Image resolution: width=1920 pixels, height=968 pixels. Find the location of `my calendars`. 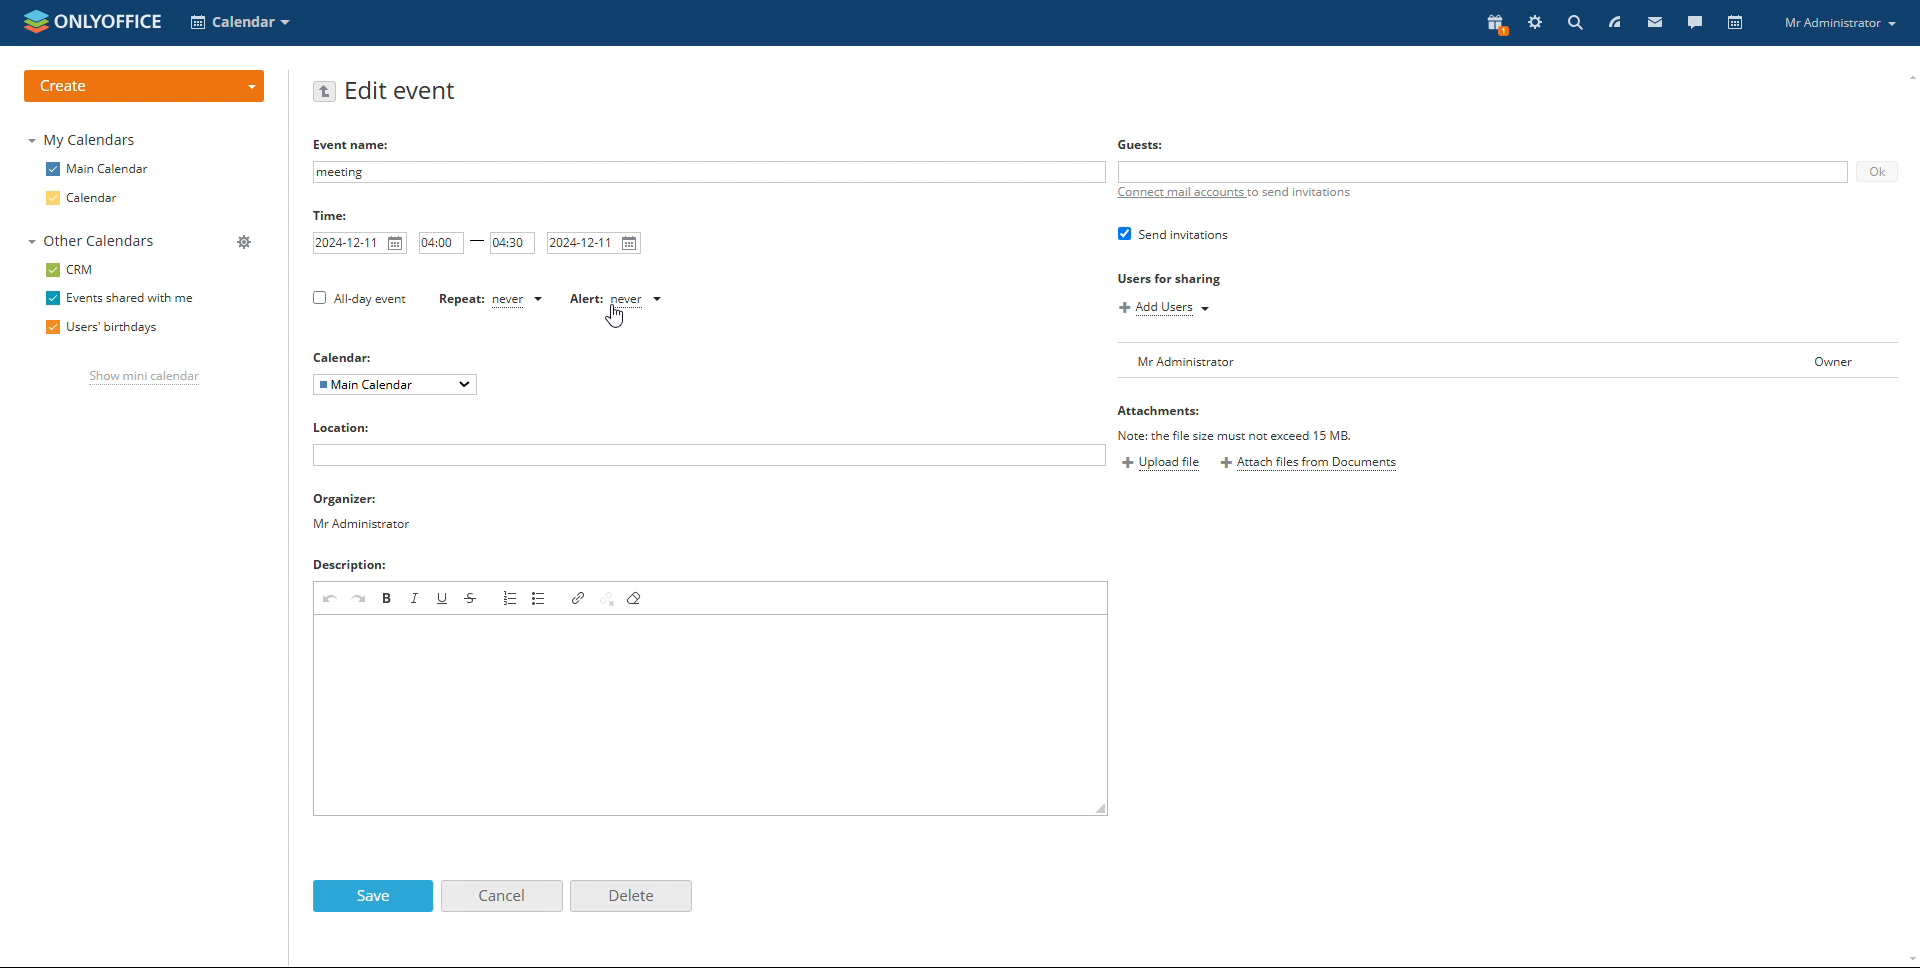

my calendars is located at coordinates (84, 141).